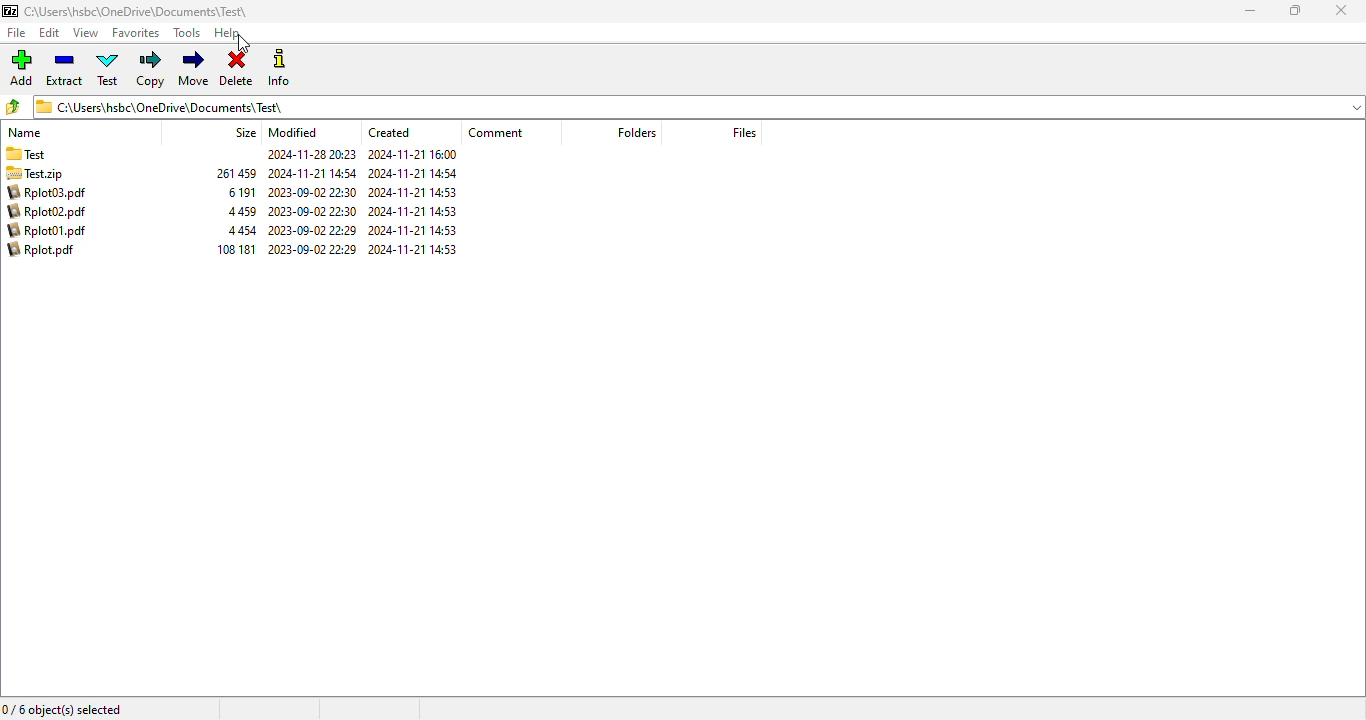  What do you see at coordinates (195, 67) in the screenshot?
I see `move` at bounding box center [195, 67].